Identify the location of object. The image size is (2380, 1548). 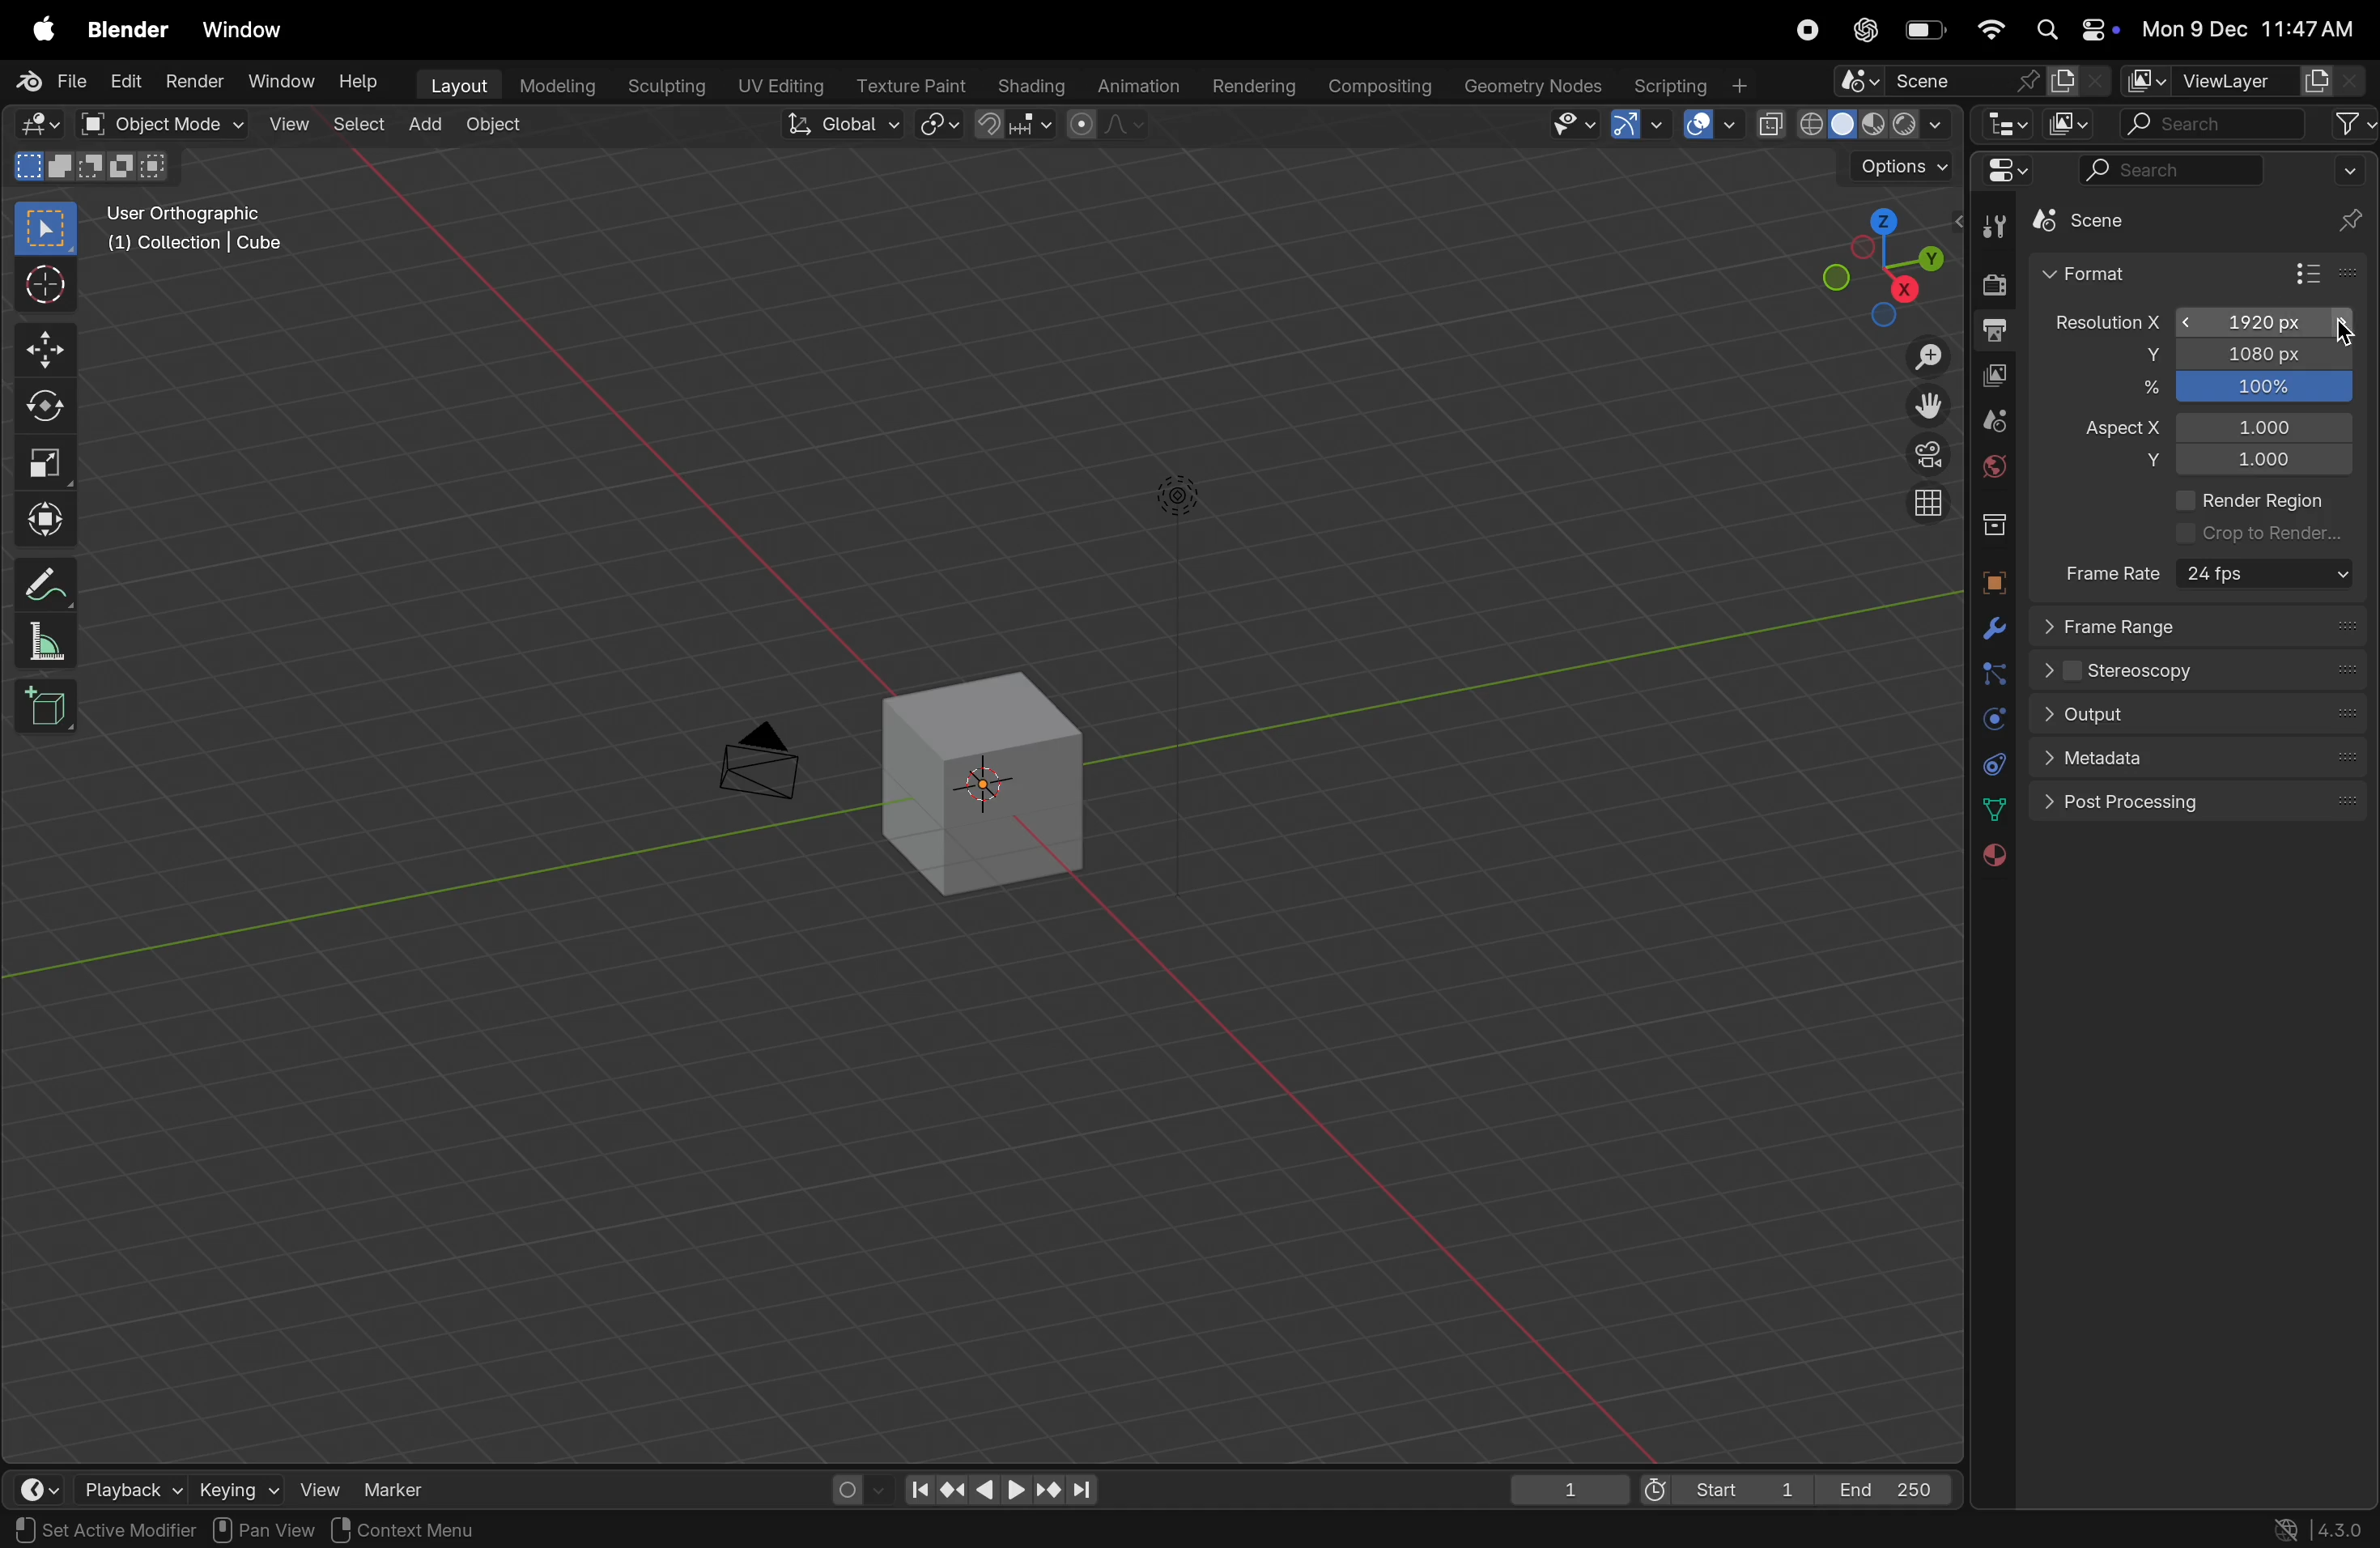
(1991, 582).